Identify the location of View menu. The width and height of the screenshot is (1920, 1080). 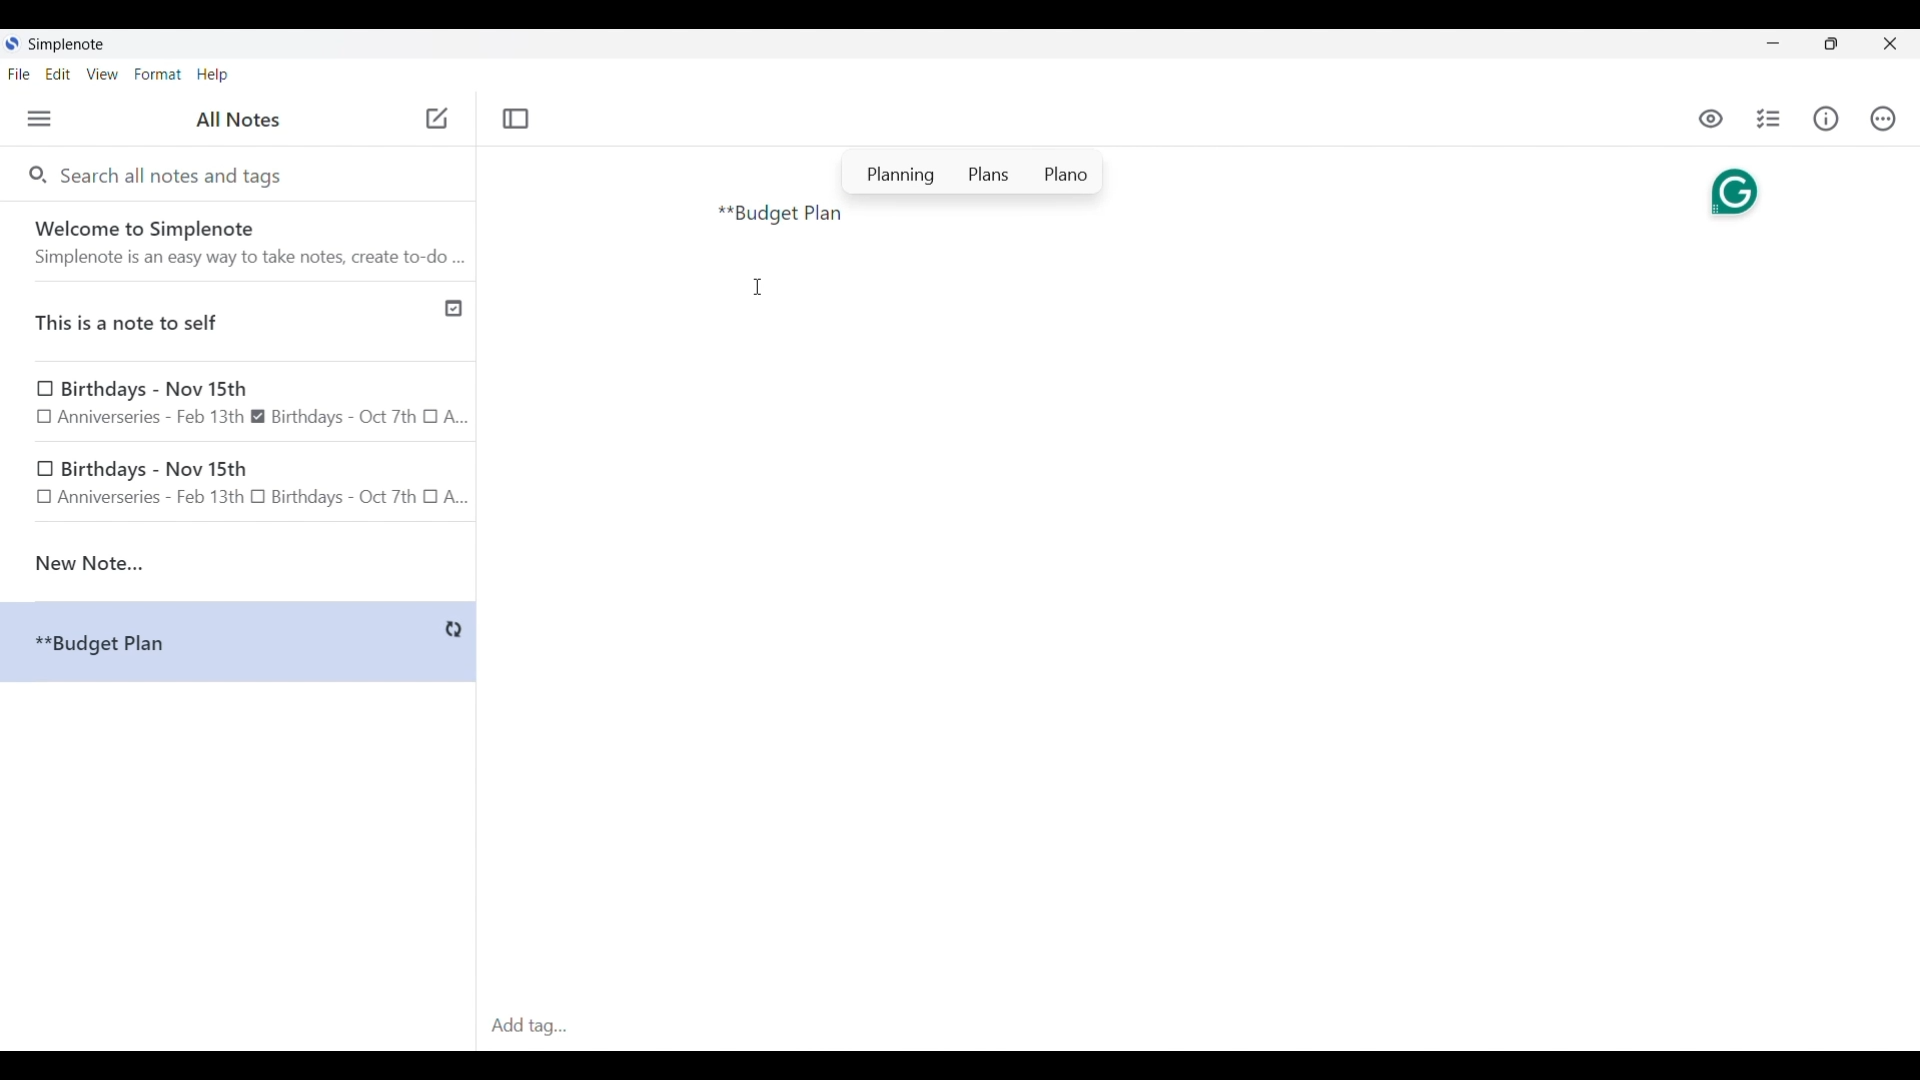
(103, 73).